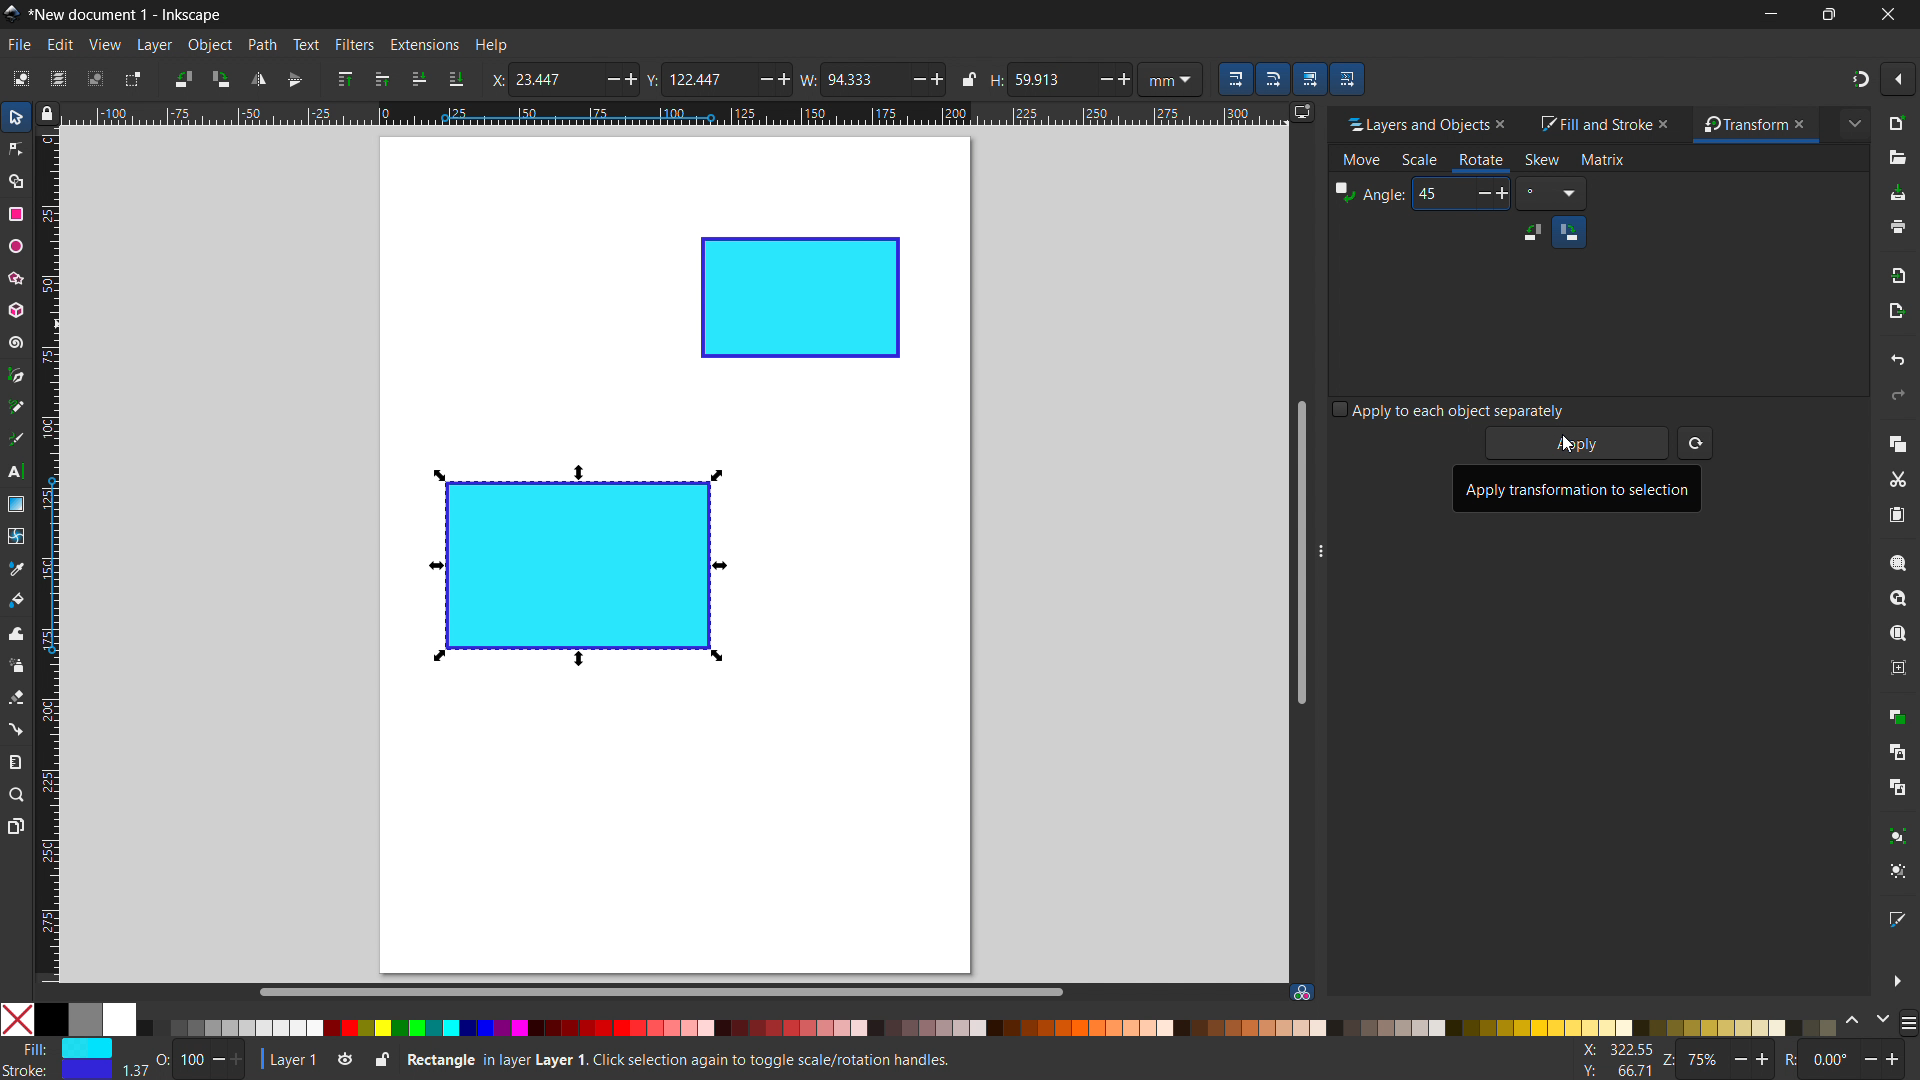 This screenshot has height=1080, width=1920. Describe the element at coordinates (848, 78) in the screenshot. I see `W: 94.333` at that location.